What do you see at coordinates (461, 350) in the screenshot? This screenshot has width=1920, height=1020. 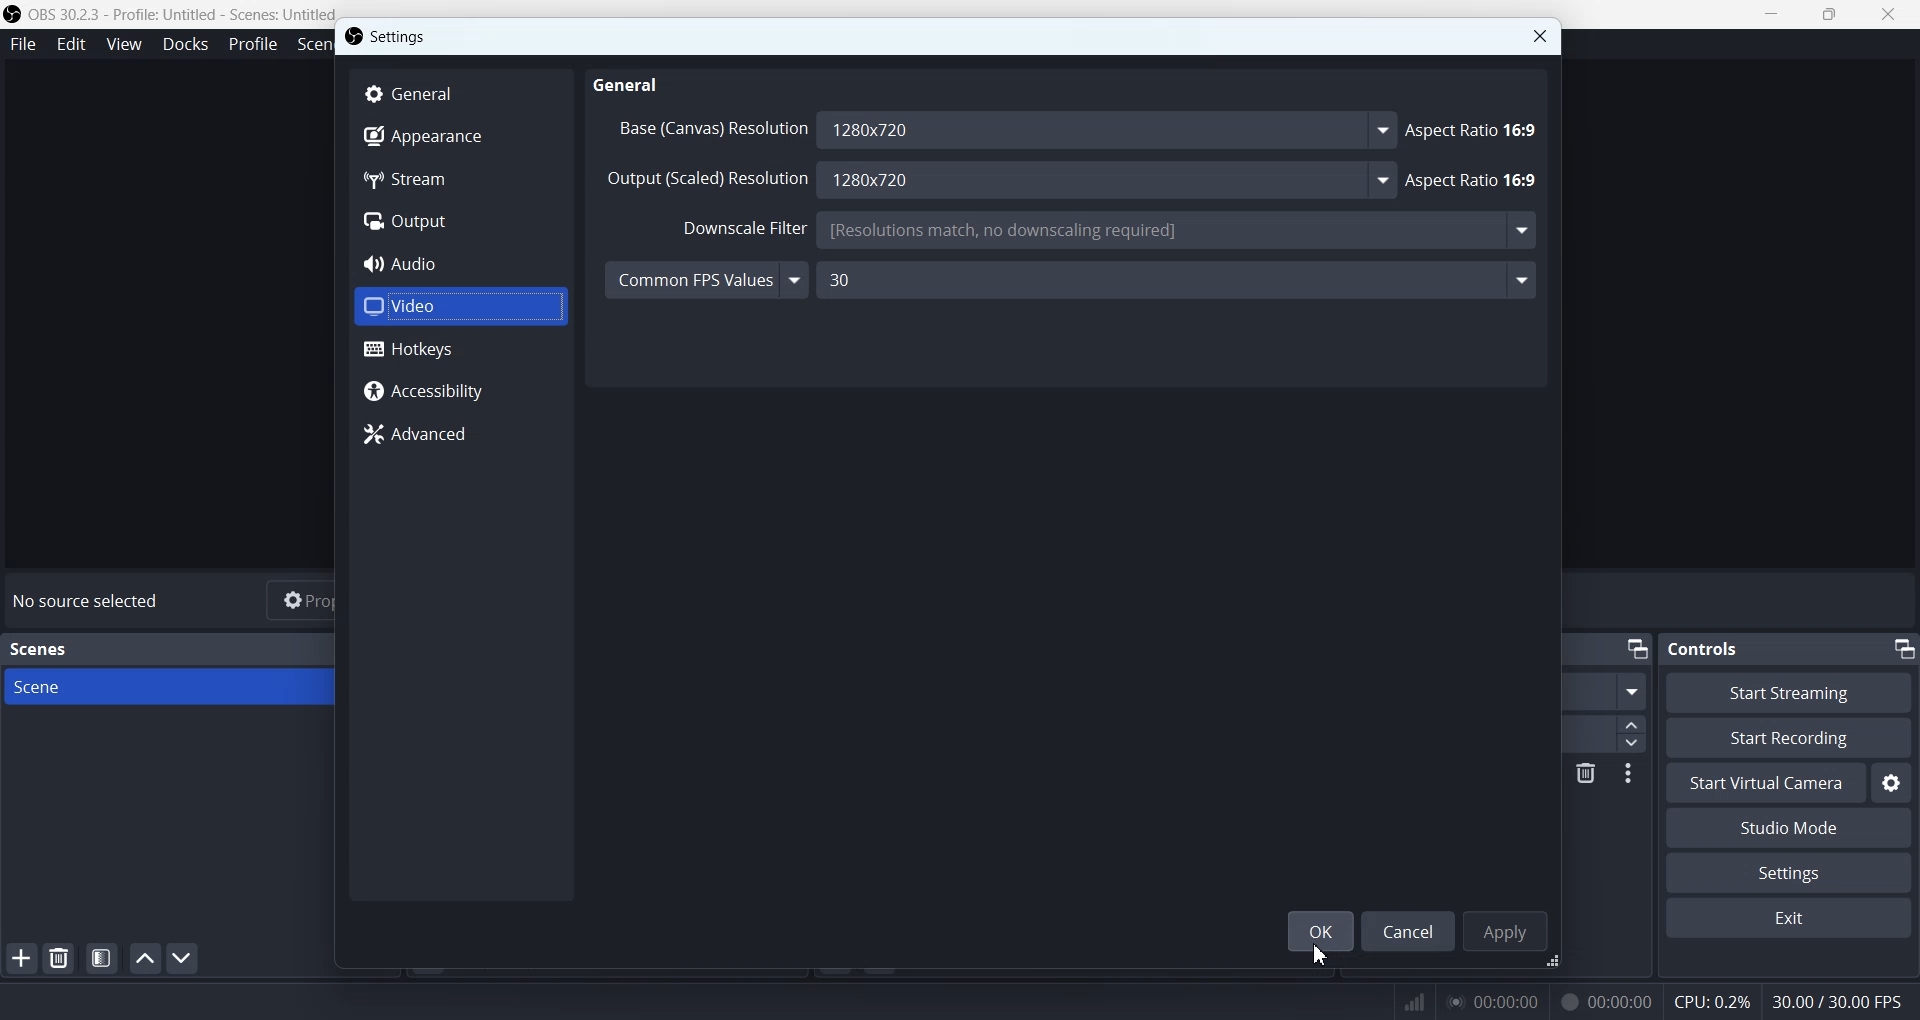 I see `Hotkeys` at bounding box center [461, 350].